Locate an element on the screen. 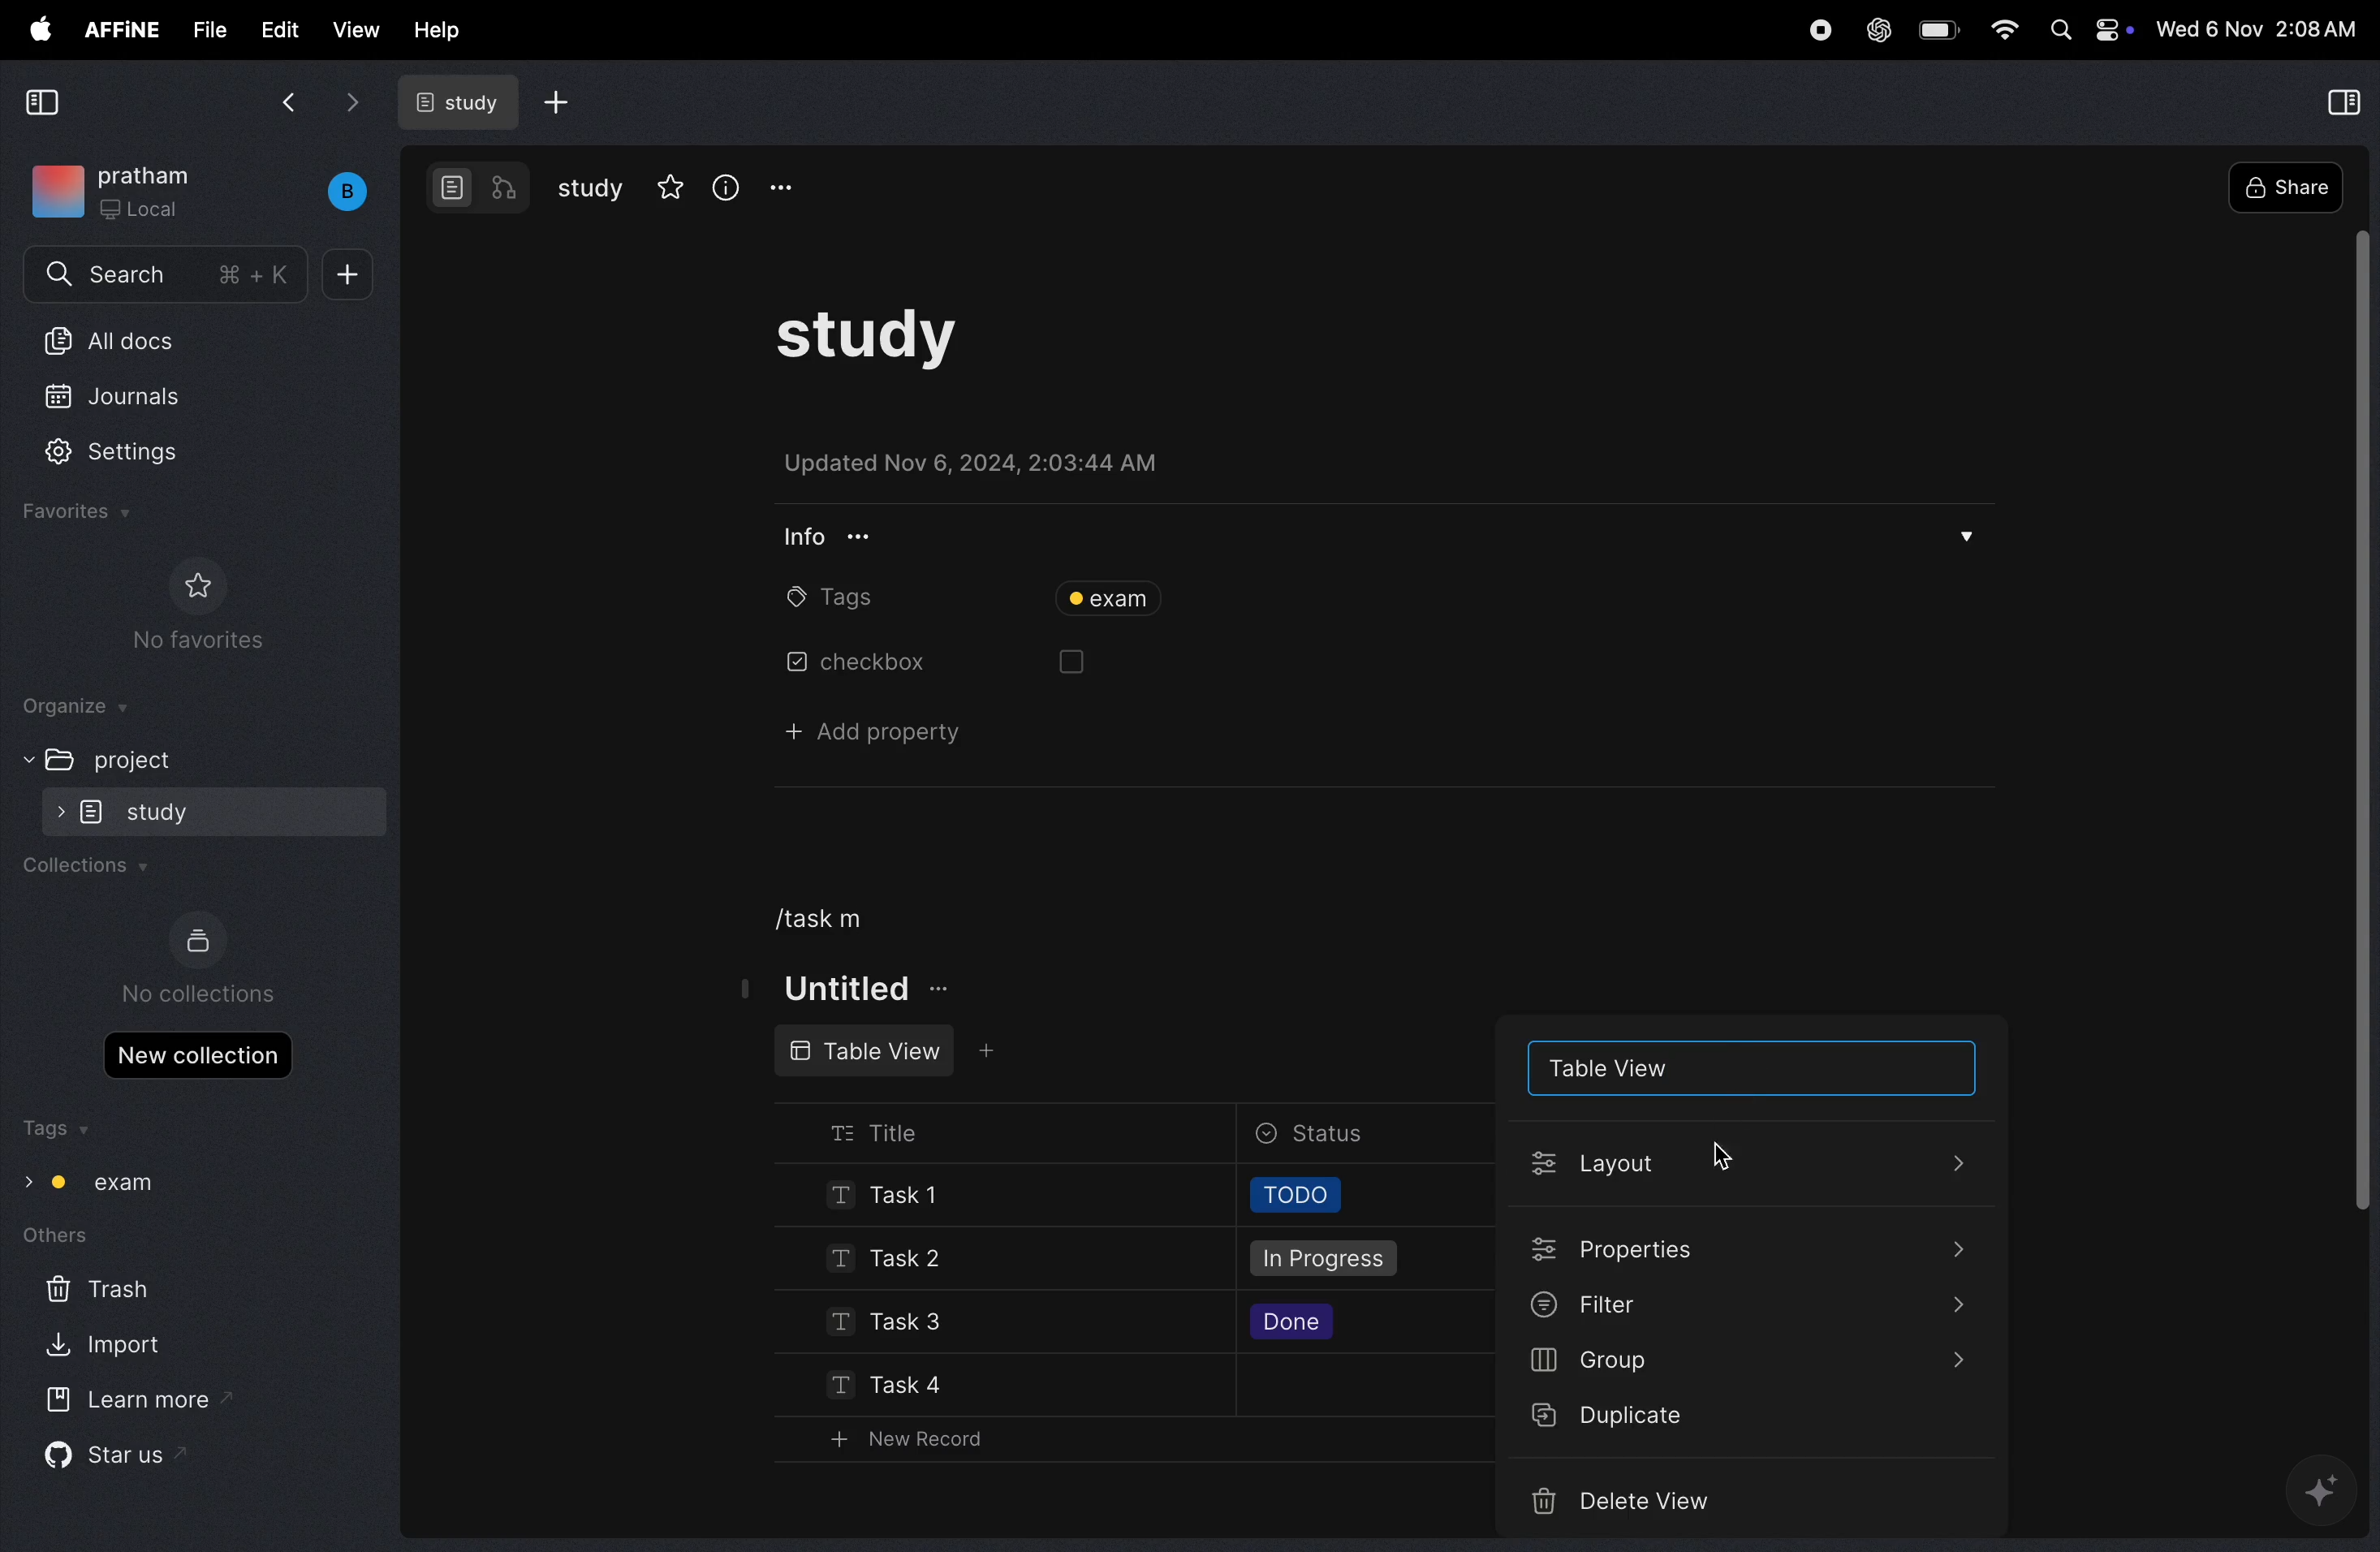 The image size is (2380, 1552). study is located at coordinates (587, 191).